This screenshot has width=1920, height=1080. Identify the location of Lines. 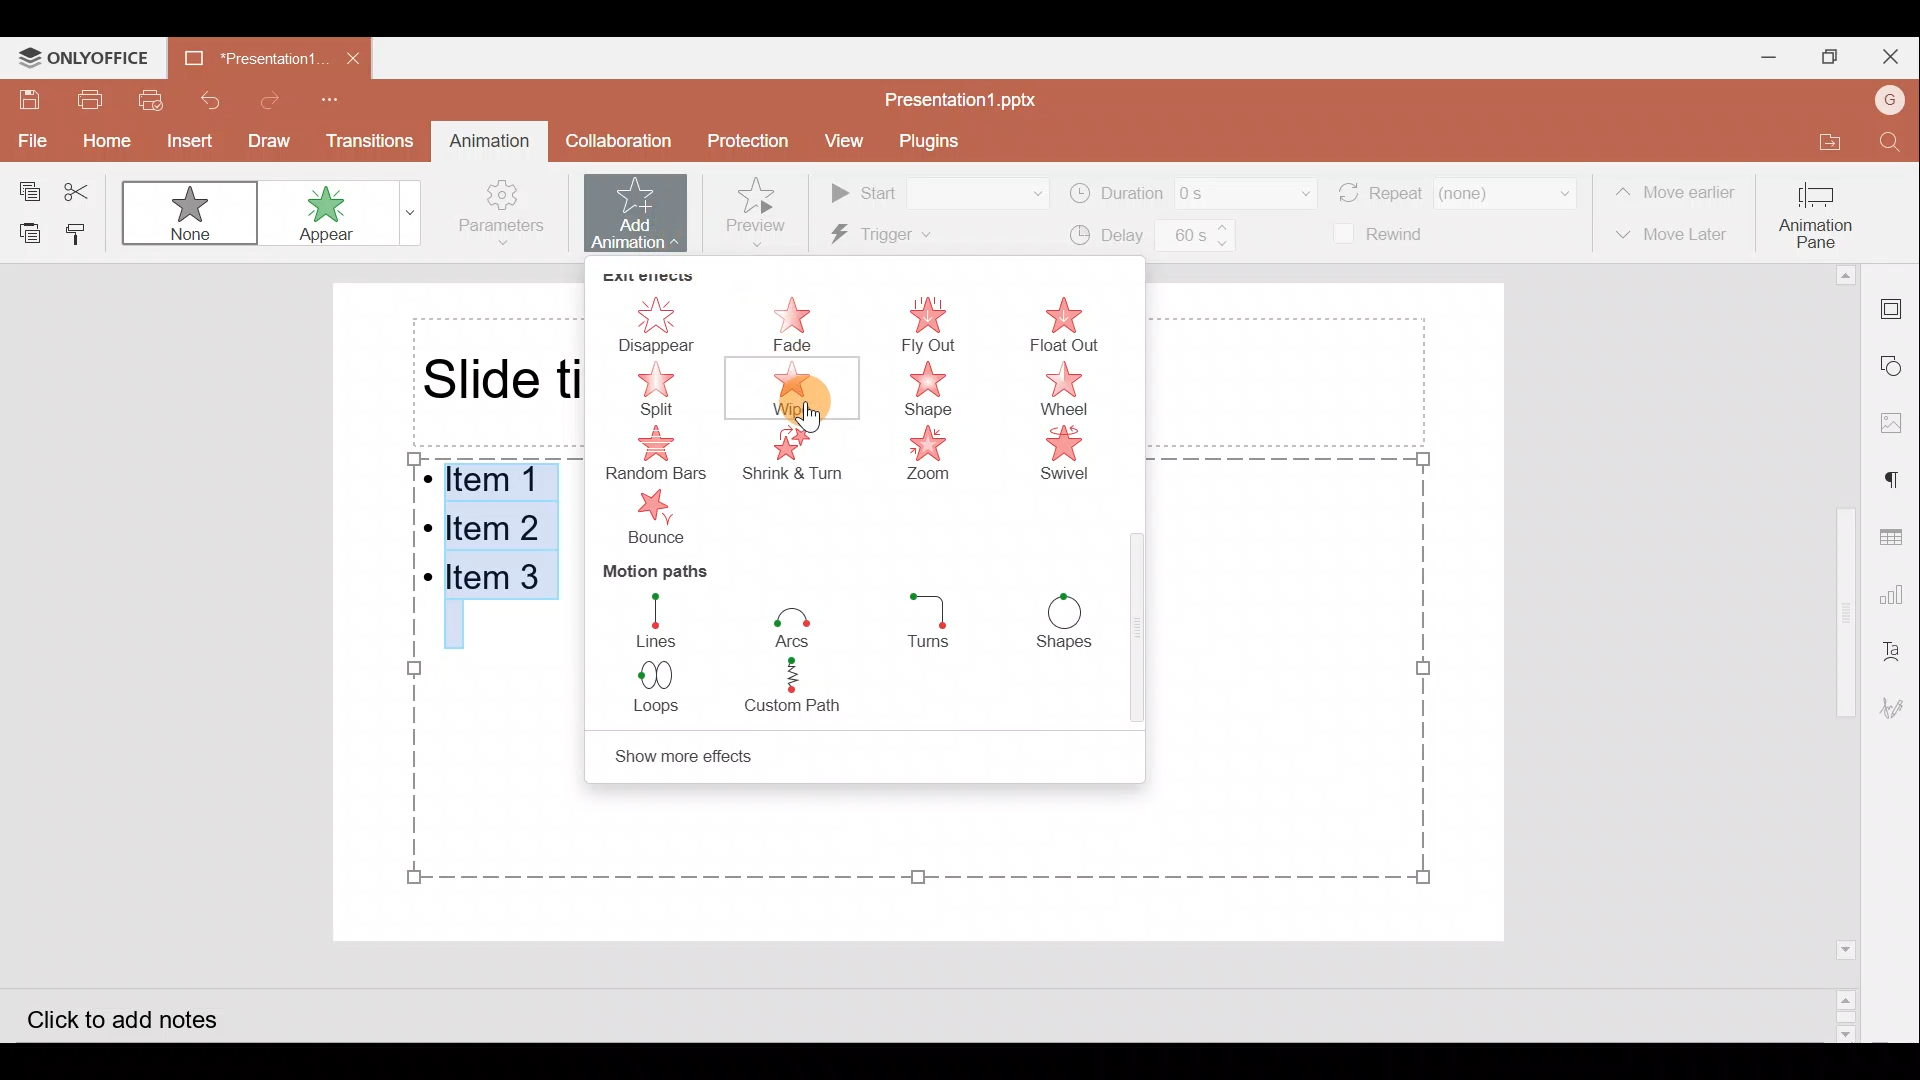
(662, 619).